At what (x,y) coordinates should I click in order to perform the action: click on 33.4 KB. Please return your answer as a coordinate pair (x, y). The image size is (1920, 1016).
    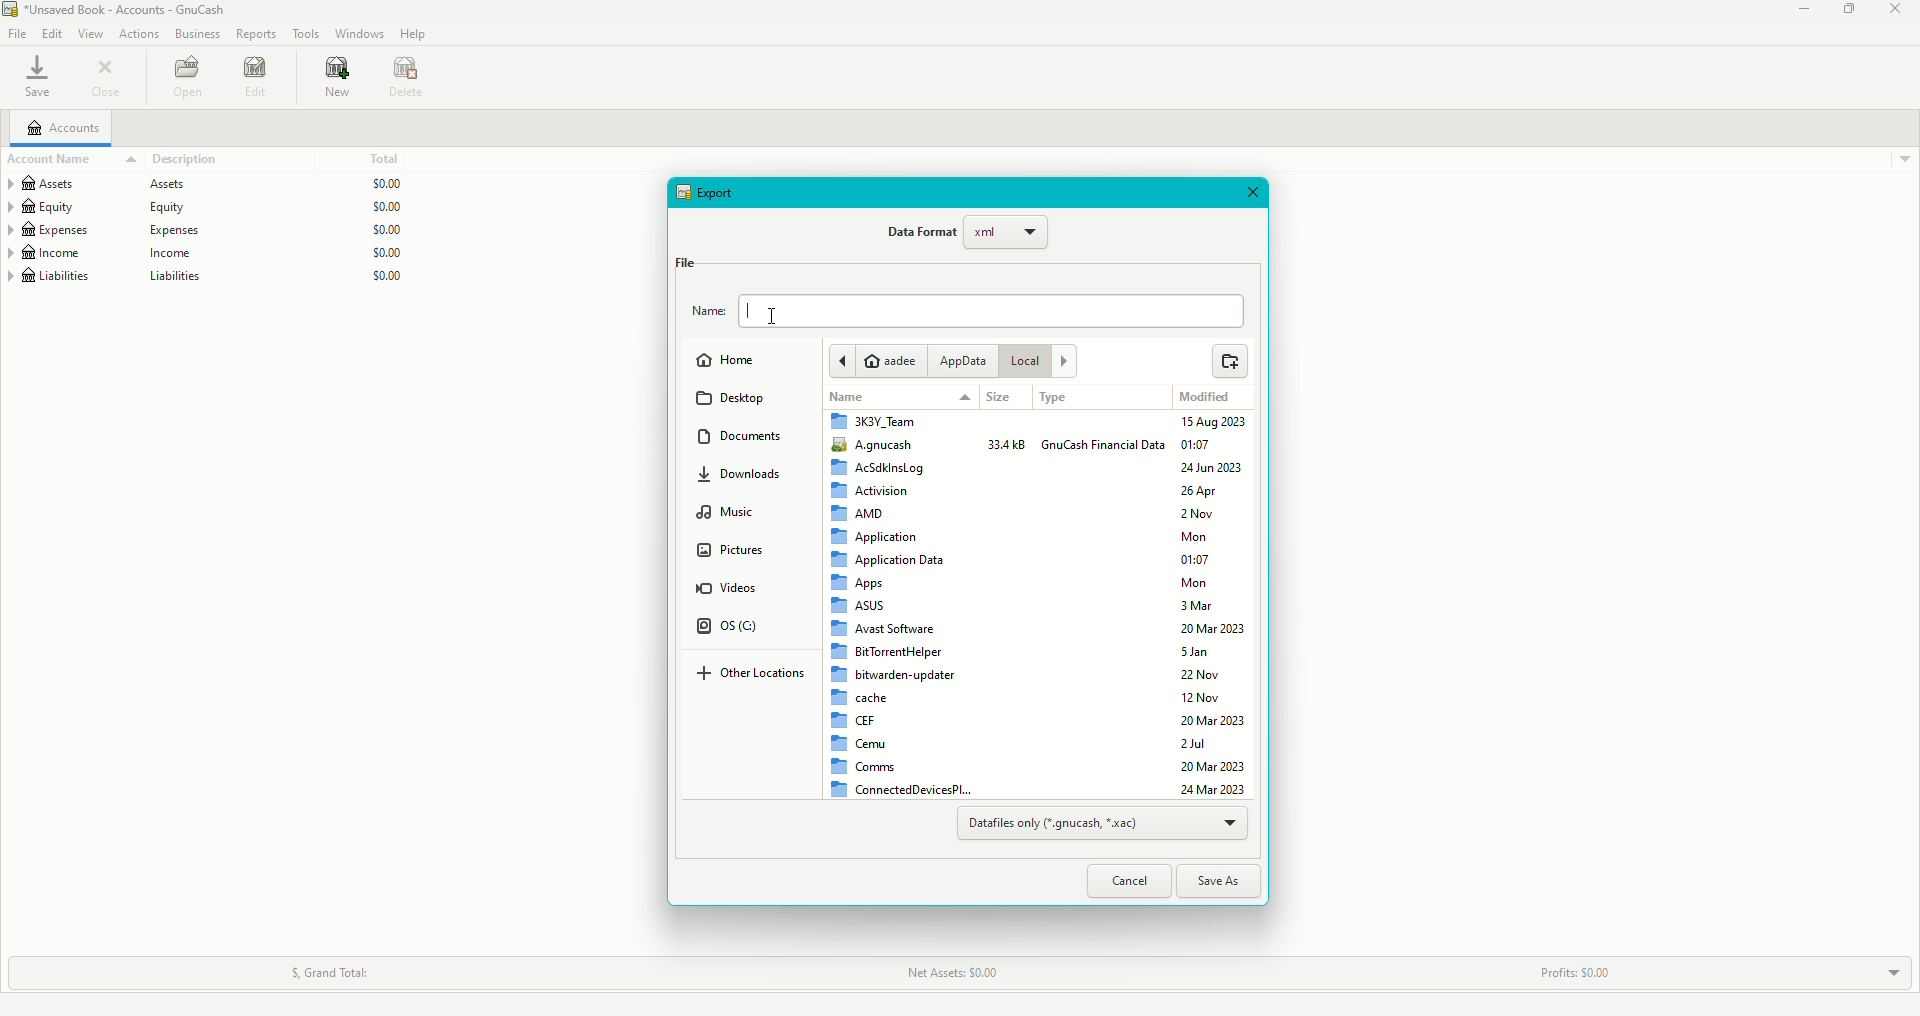
    Looking at the image, I should click on (1007, 444).